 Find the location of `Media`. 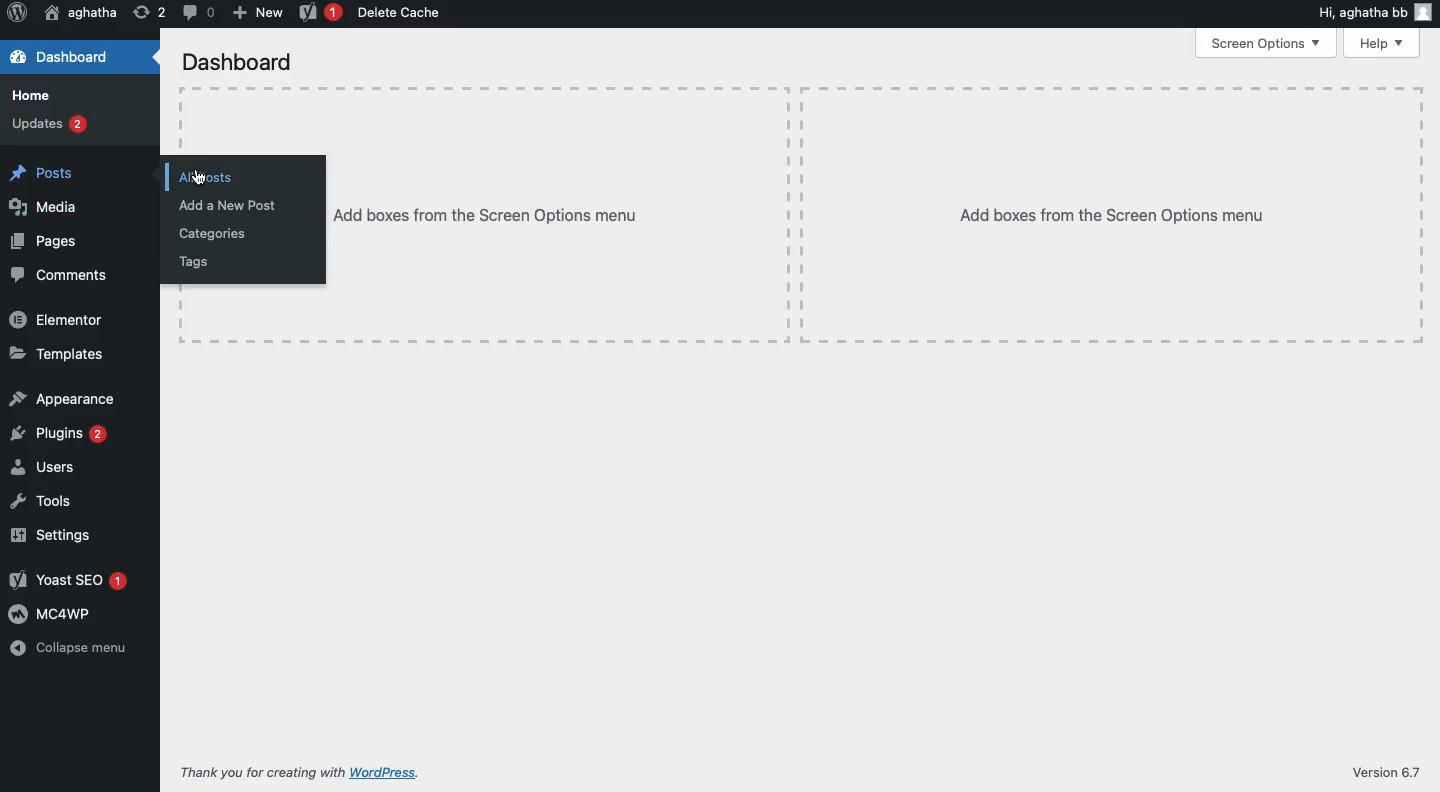

Media is located at coordinates (43, 206).